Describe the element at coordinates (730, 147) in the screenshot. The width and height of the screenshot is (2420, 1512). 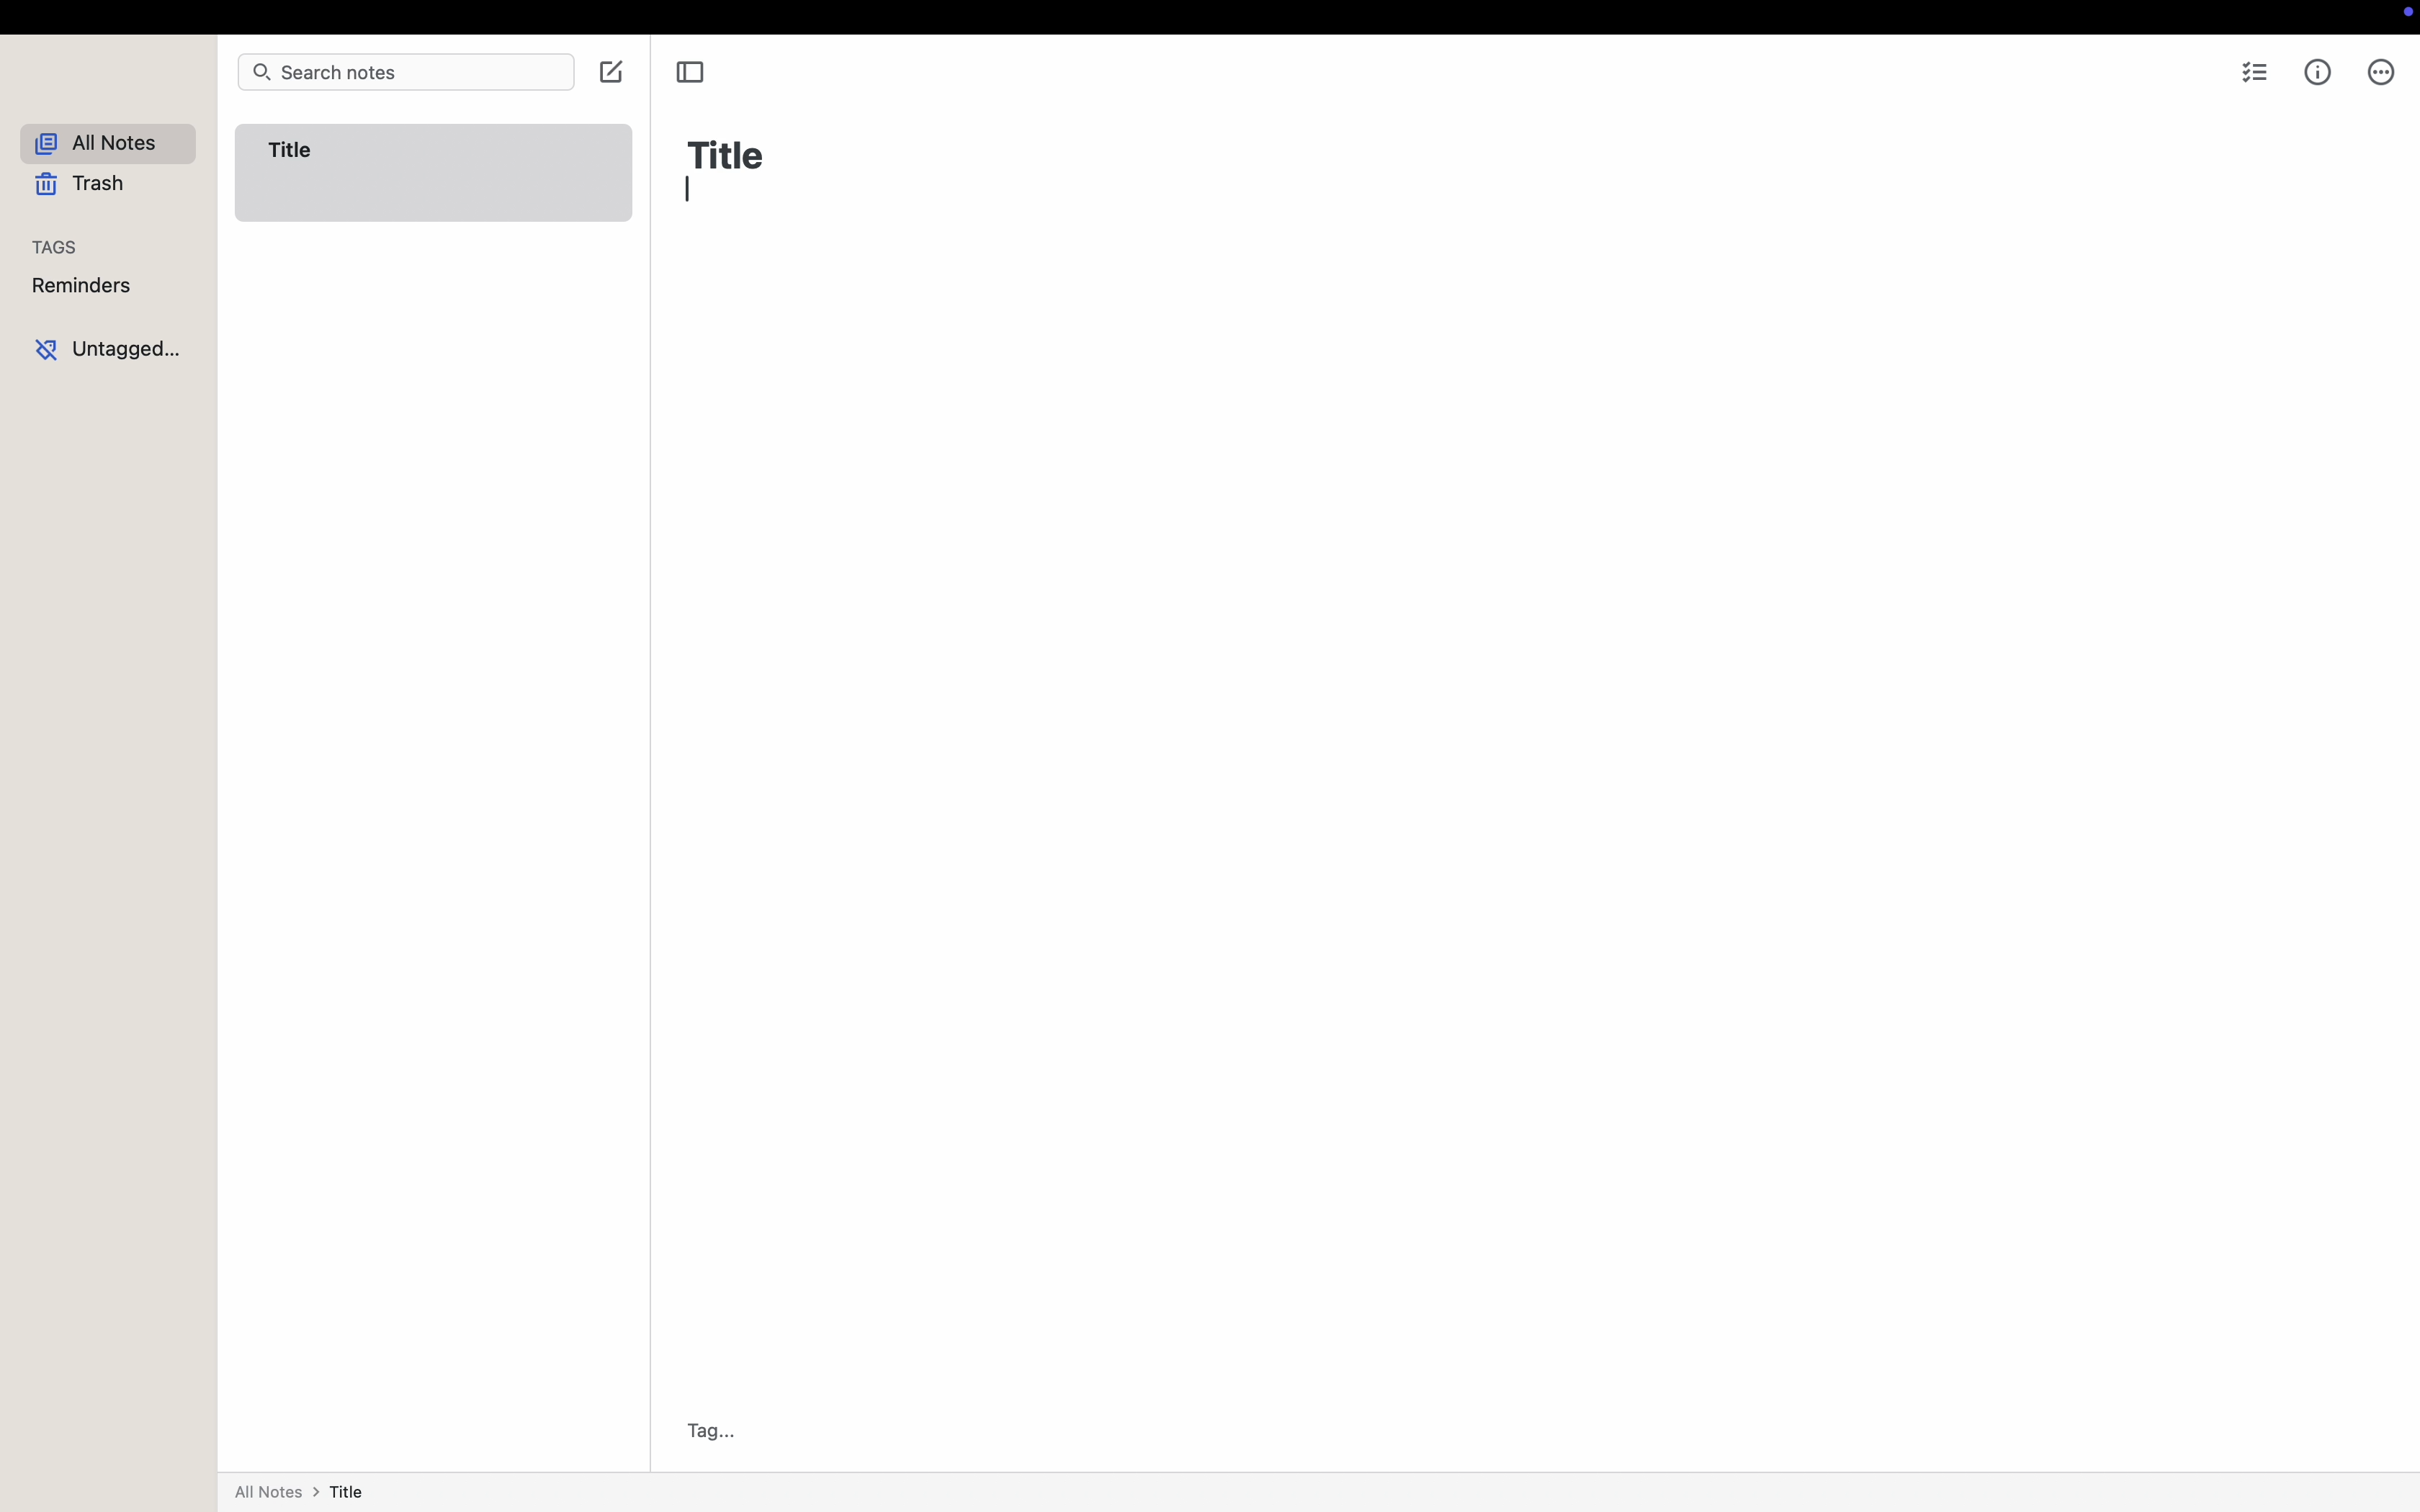
I see `Title` at that location.